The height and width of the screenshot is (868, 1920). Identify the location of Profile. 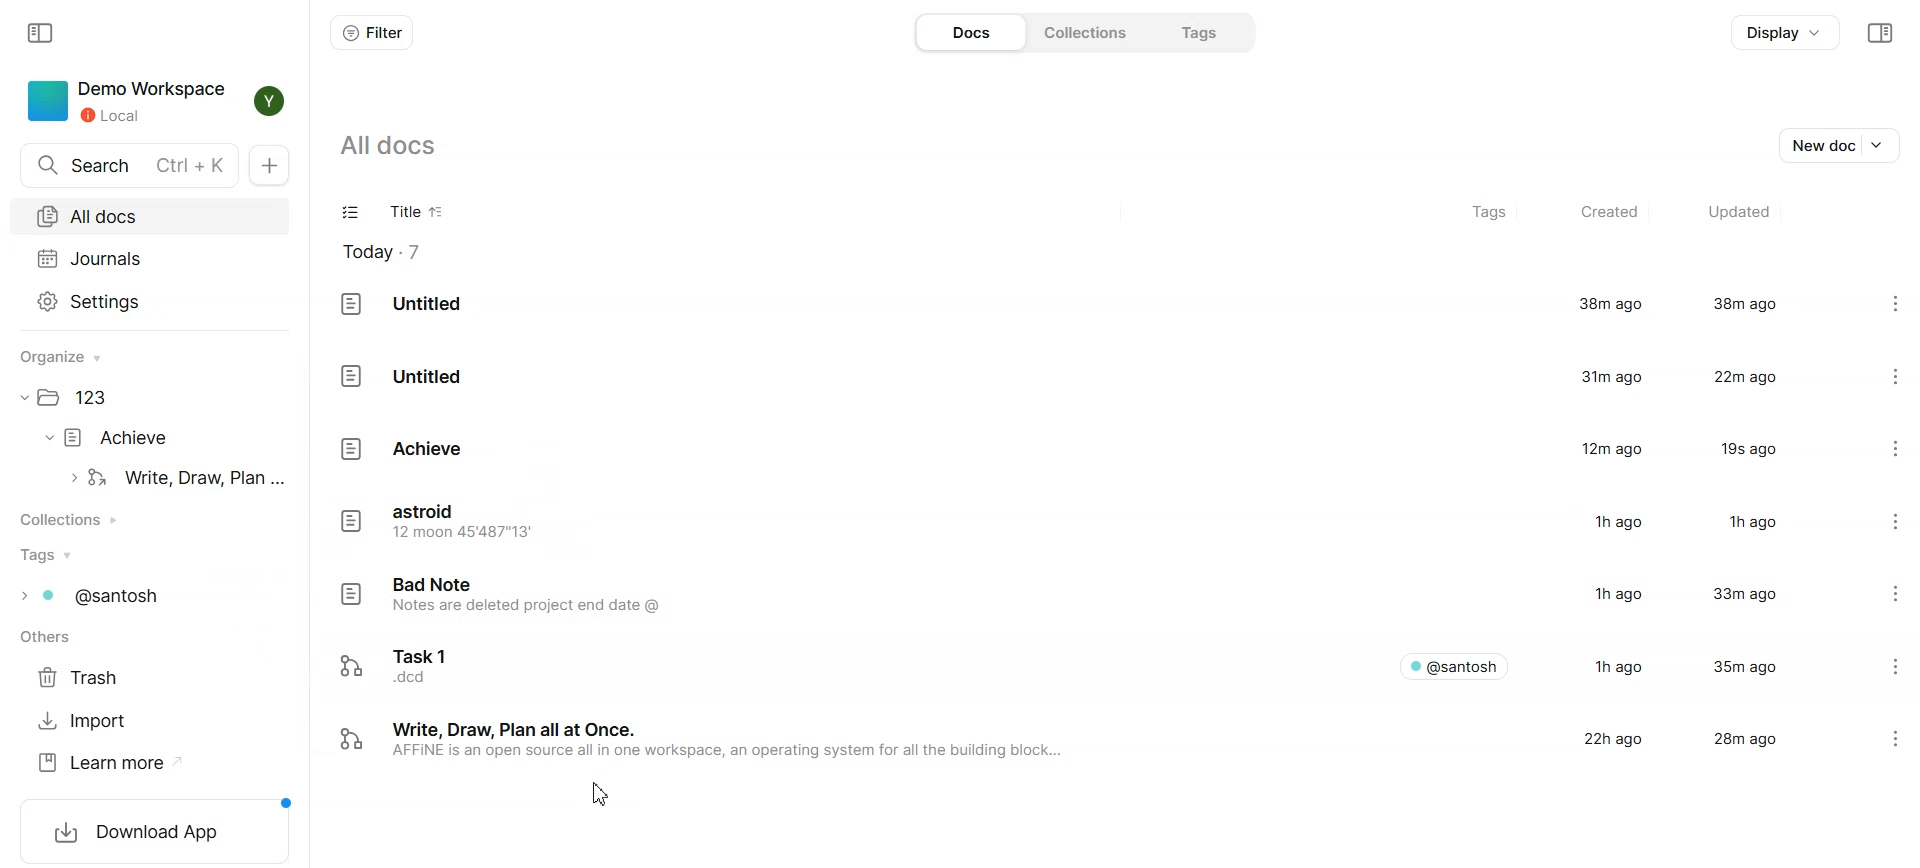
(264, 101).